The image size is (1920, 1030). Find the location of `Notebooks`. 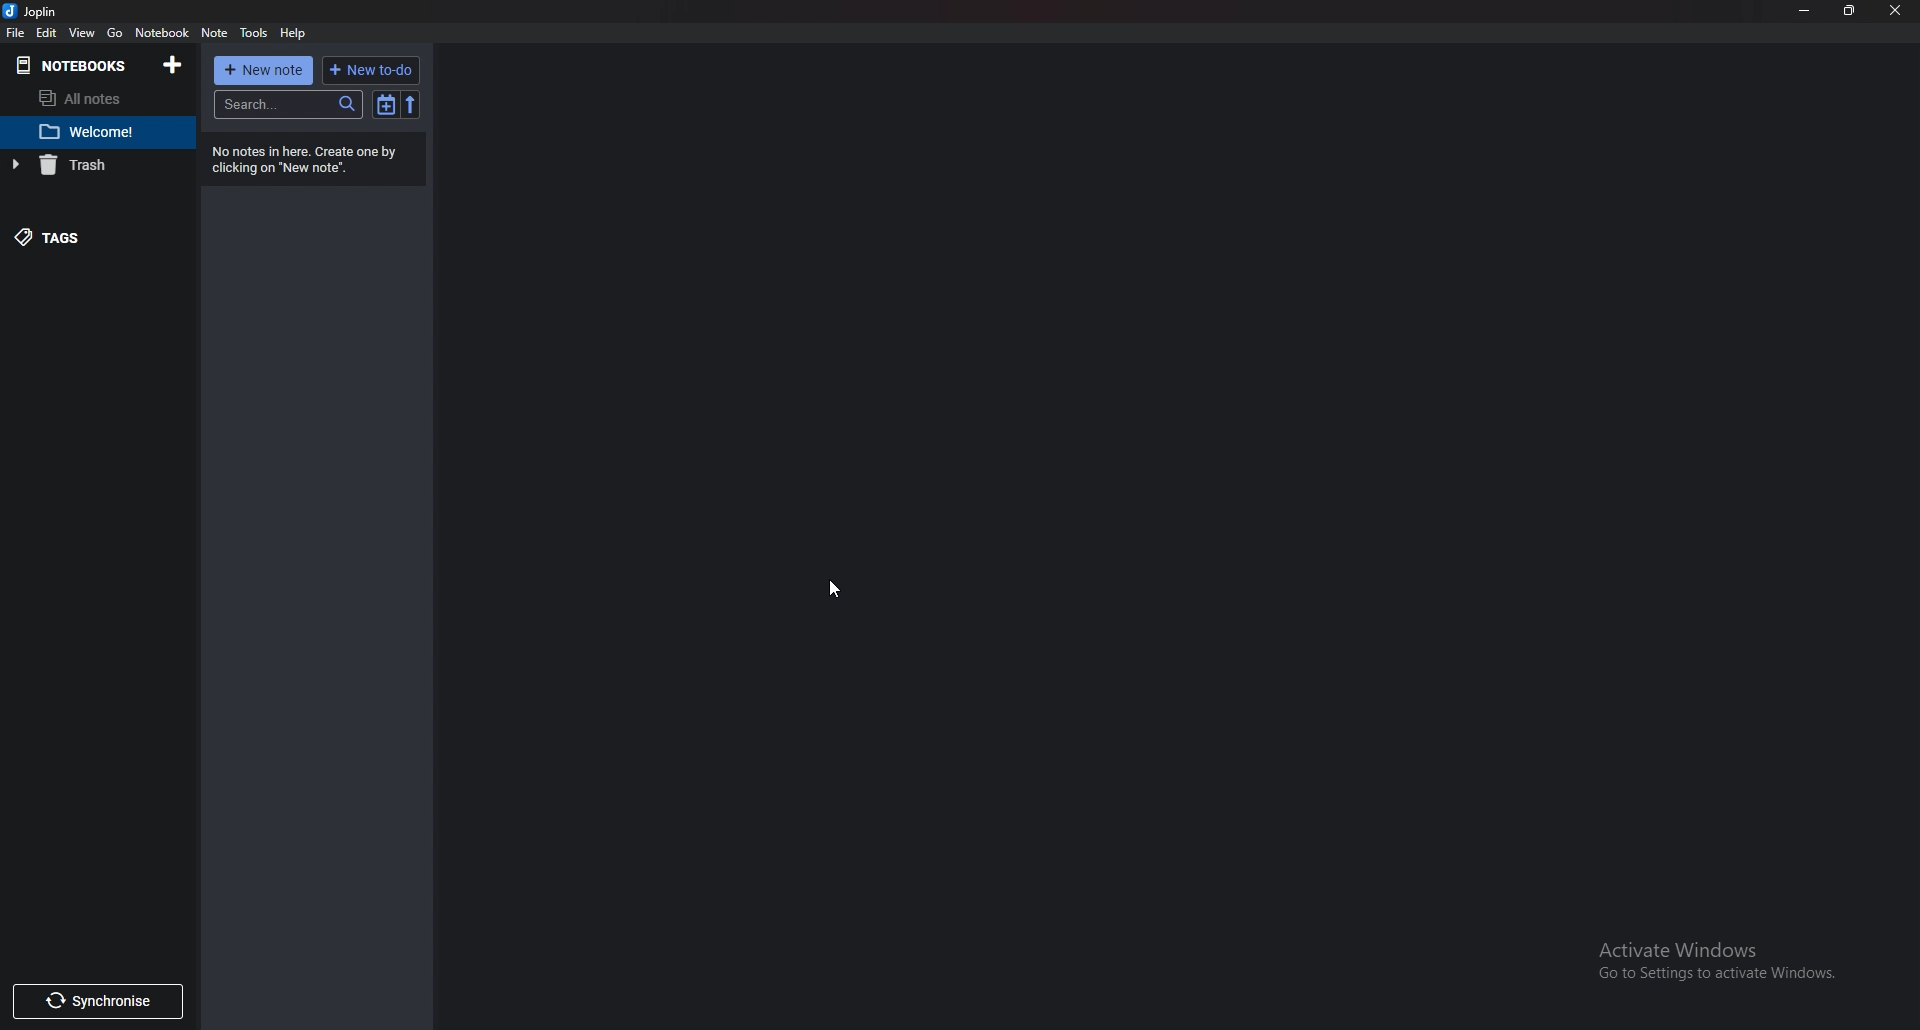

Notebooks is located at coordinates (78, 65).